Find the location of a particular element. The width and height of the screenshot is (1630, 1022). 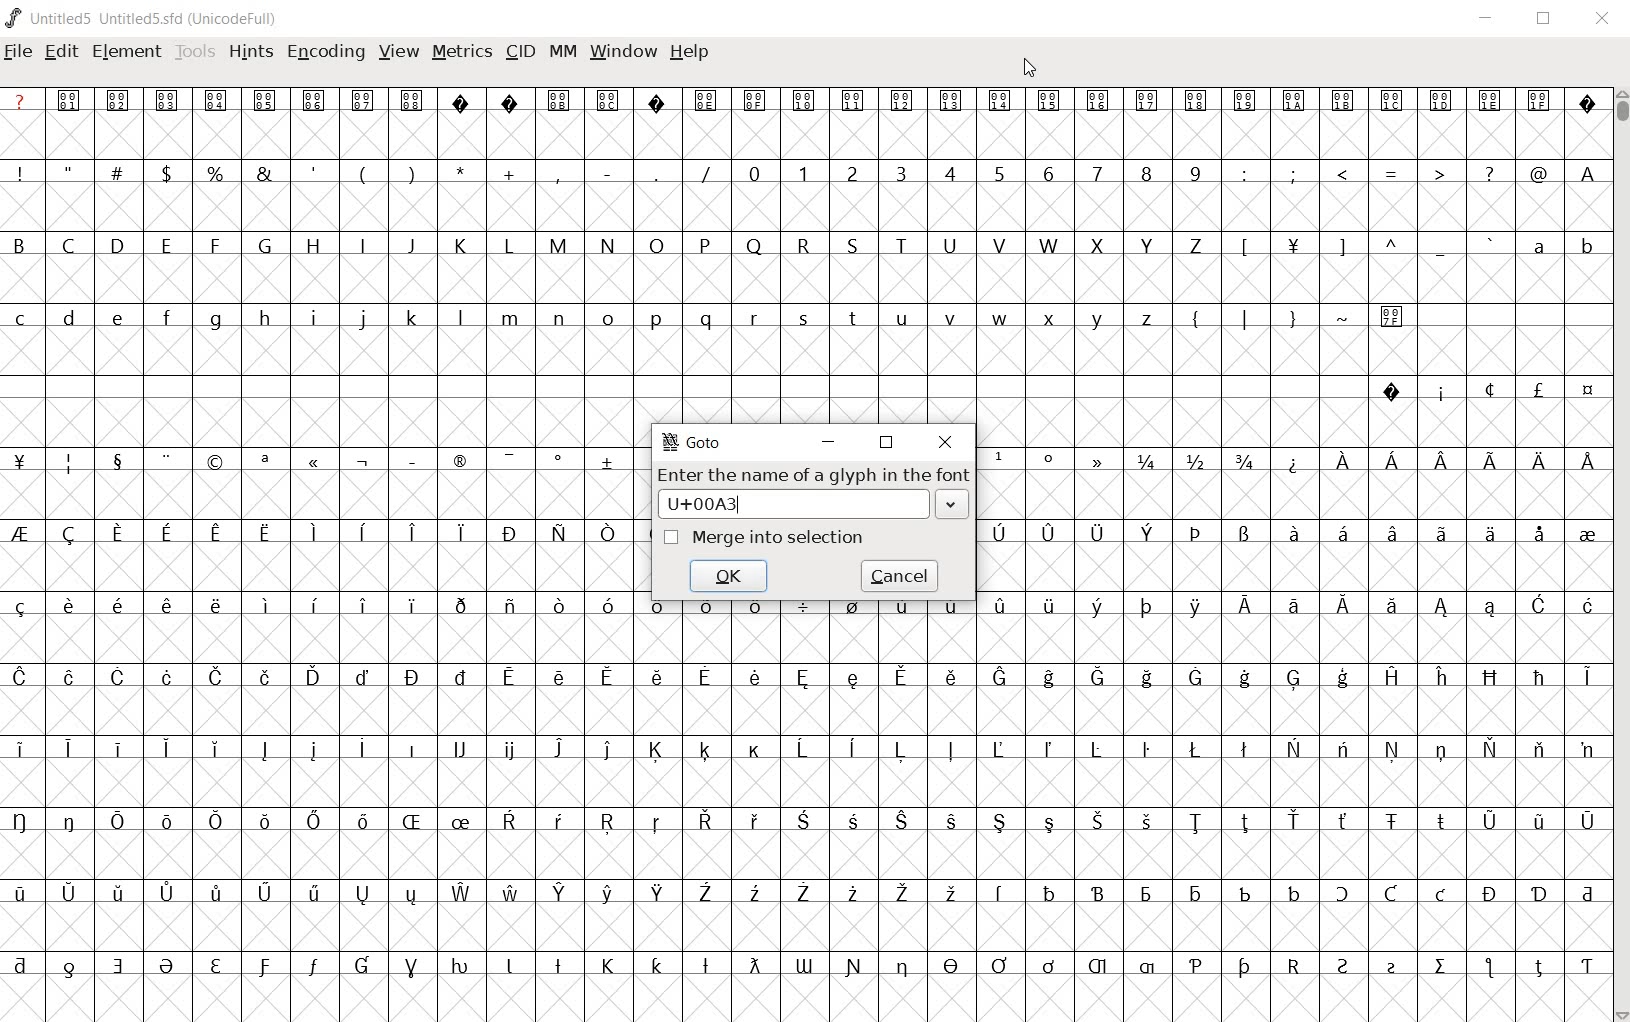

S is located at coordinates (854, 245).